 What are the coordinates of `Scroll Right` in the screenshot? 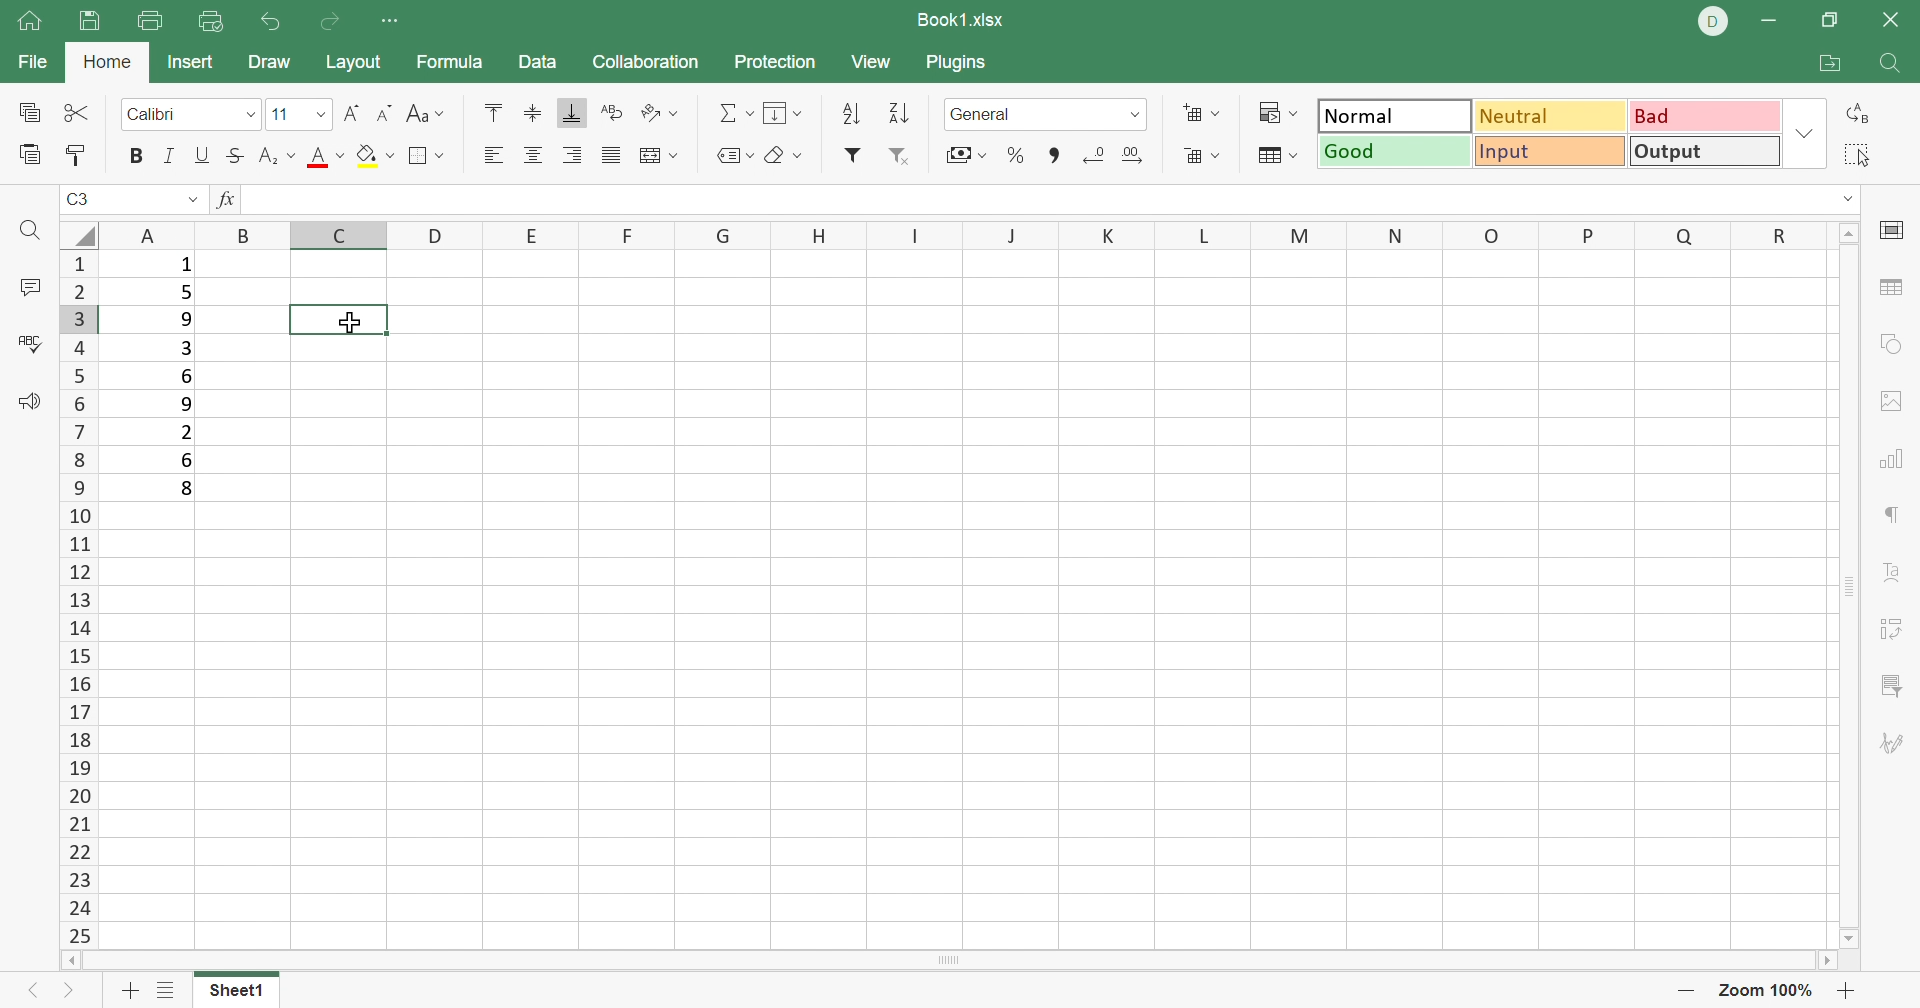 It's located at (1828, 962).